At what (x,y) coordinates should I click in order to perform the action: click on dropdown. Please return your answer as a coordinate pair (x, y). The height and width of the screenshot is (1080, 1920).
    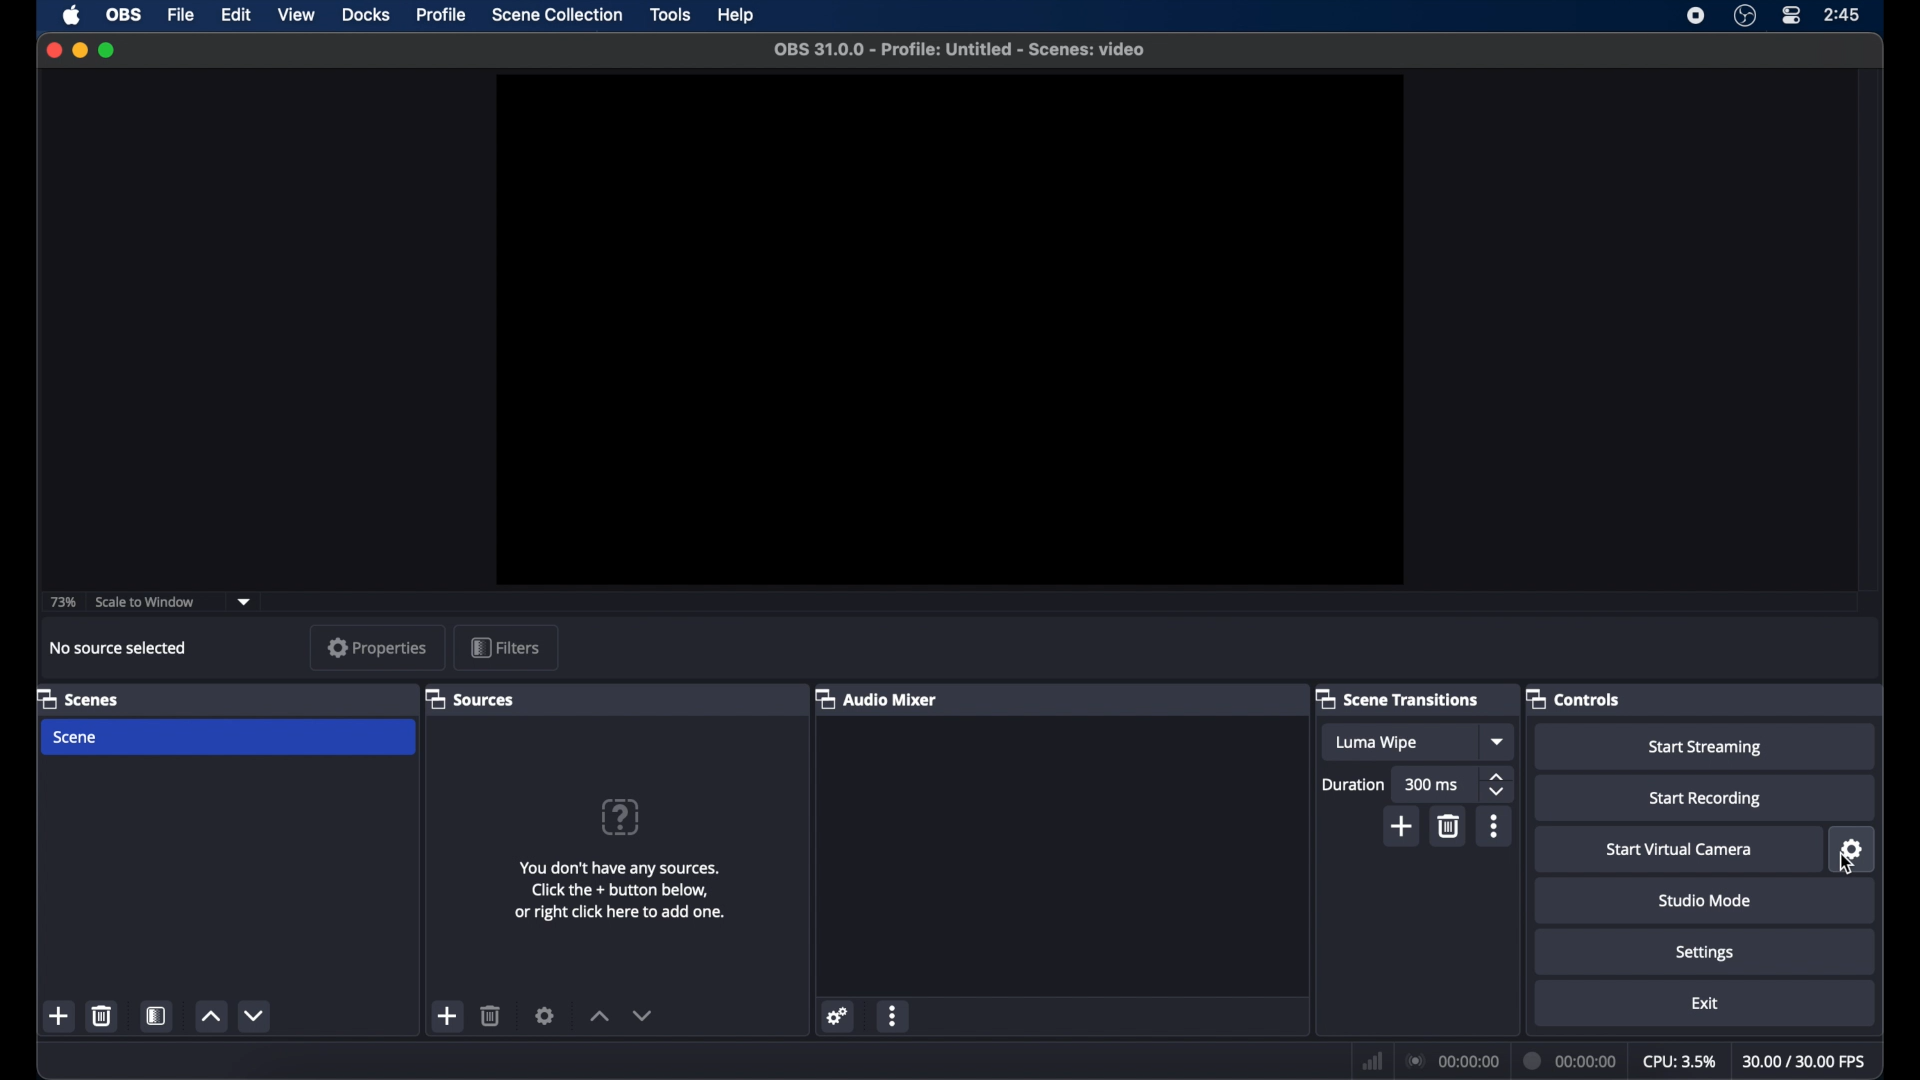
    Looking at the image, I should click on (245, 600).